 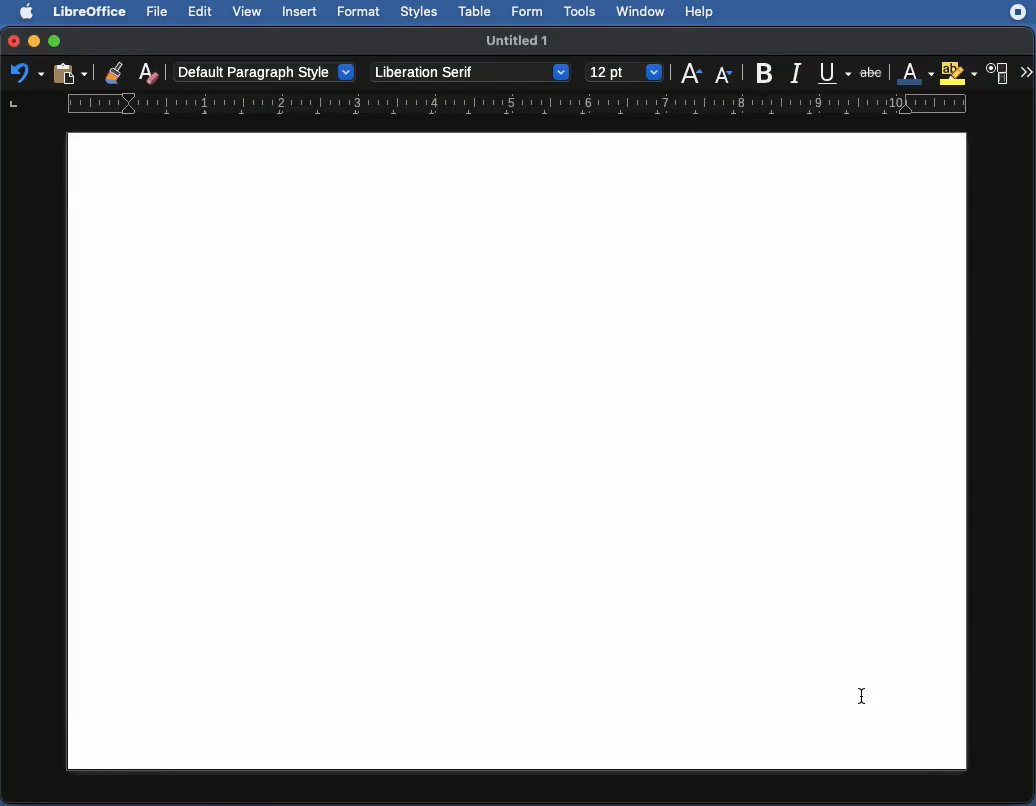 What do you see at coordinates (91, 12) in the screenshot?
I see `LibreOffice` at bounding box center [91, 12].